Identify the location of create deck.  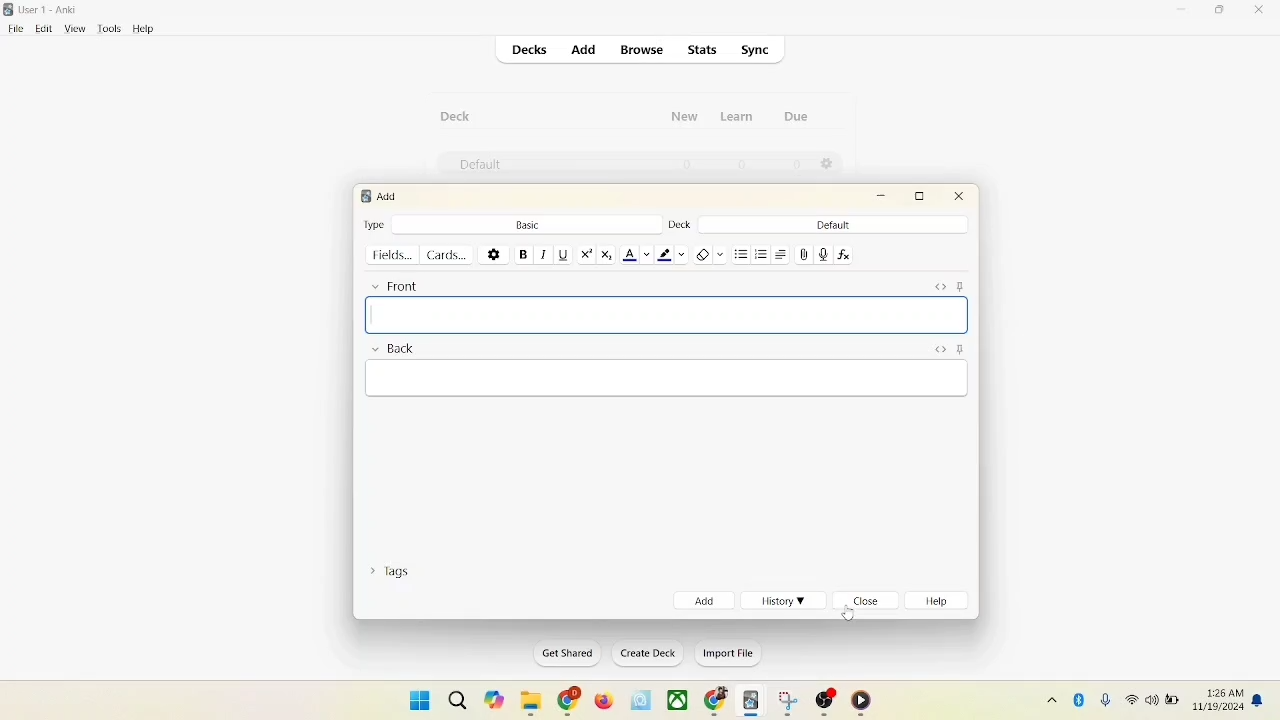
(644, 654).